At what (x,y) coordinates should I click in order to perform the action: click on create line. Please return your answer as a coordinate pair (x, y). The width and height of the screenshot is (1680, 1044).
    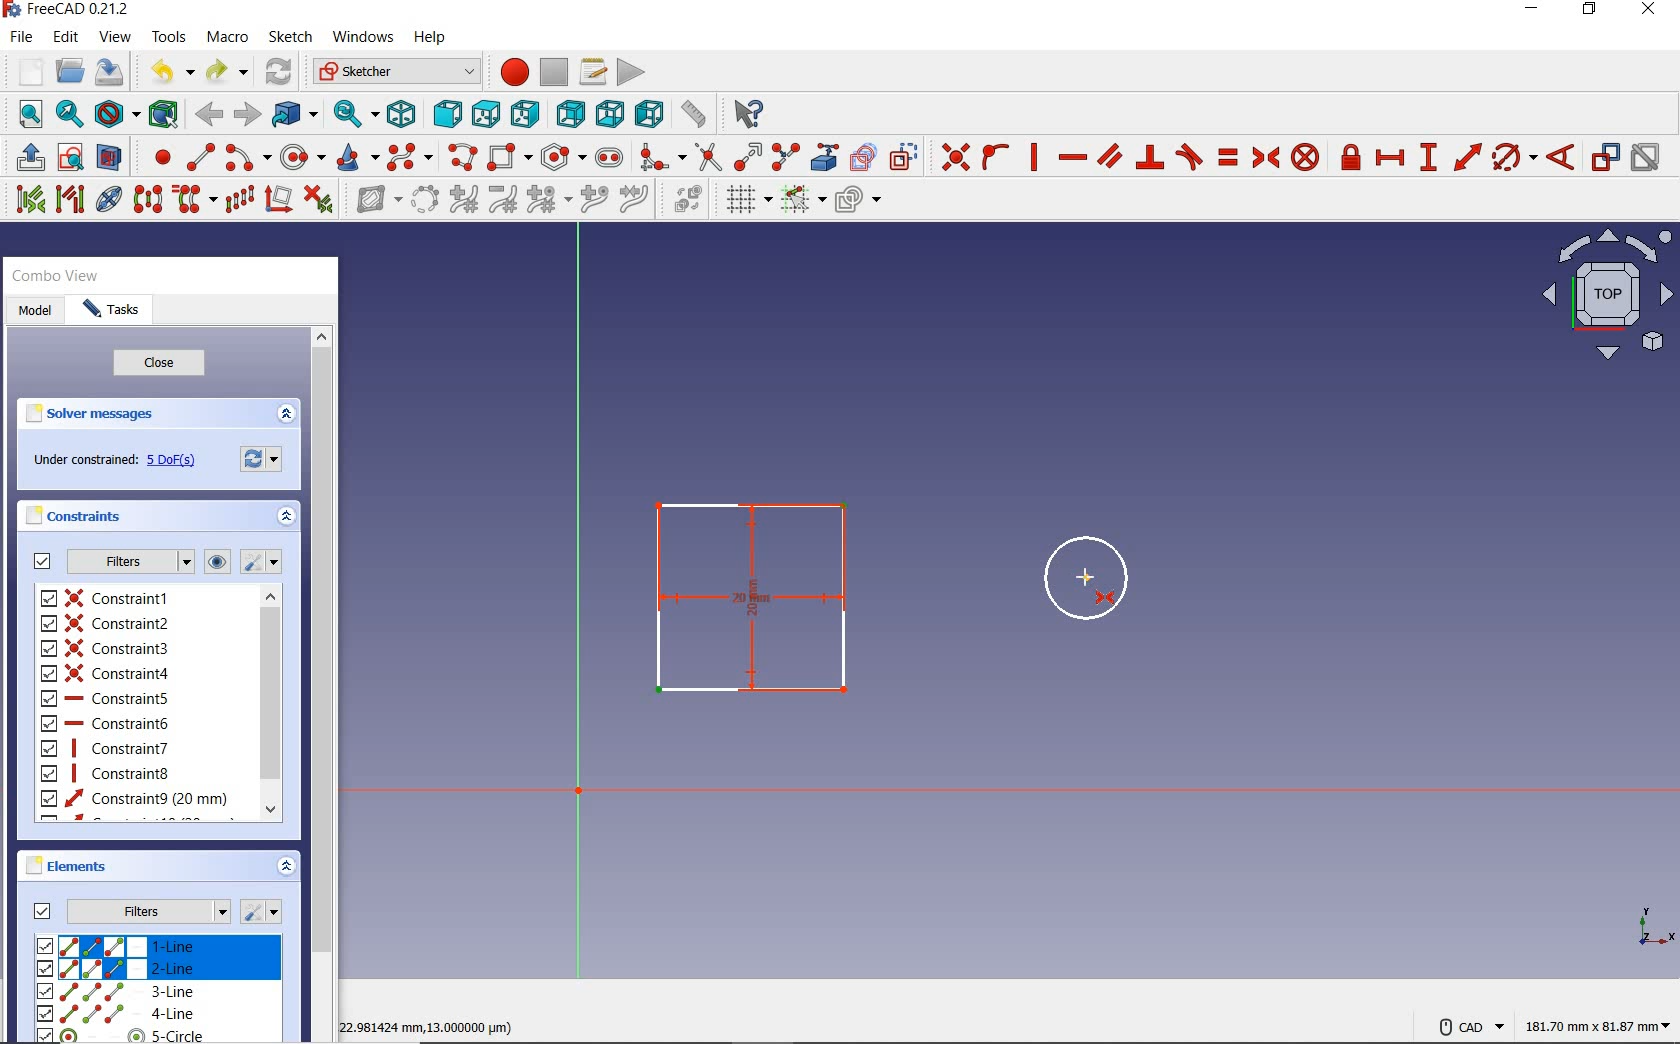
    Looking at the image, I should click on (200, 156).